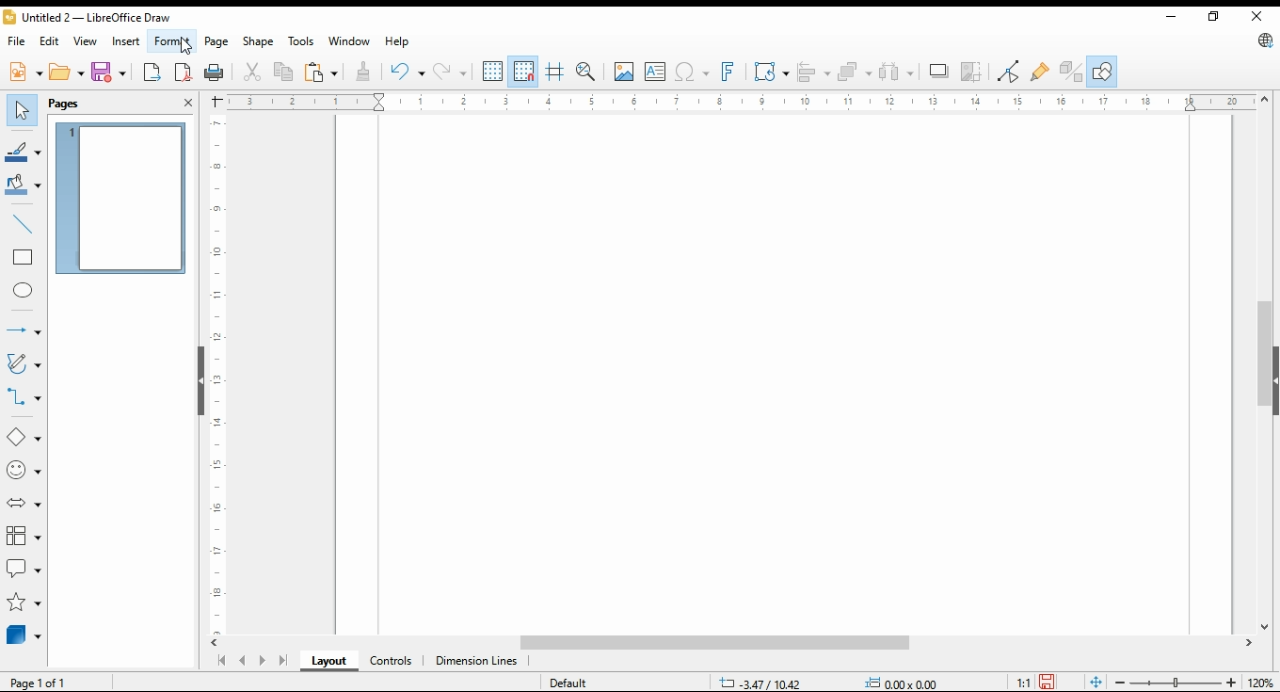  Describe the element at coordinates (330, 661) in the screenshot. I see `layout` at that location.